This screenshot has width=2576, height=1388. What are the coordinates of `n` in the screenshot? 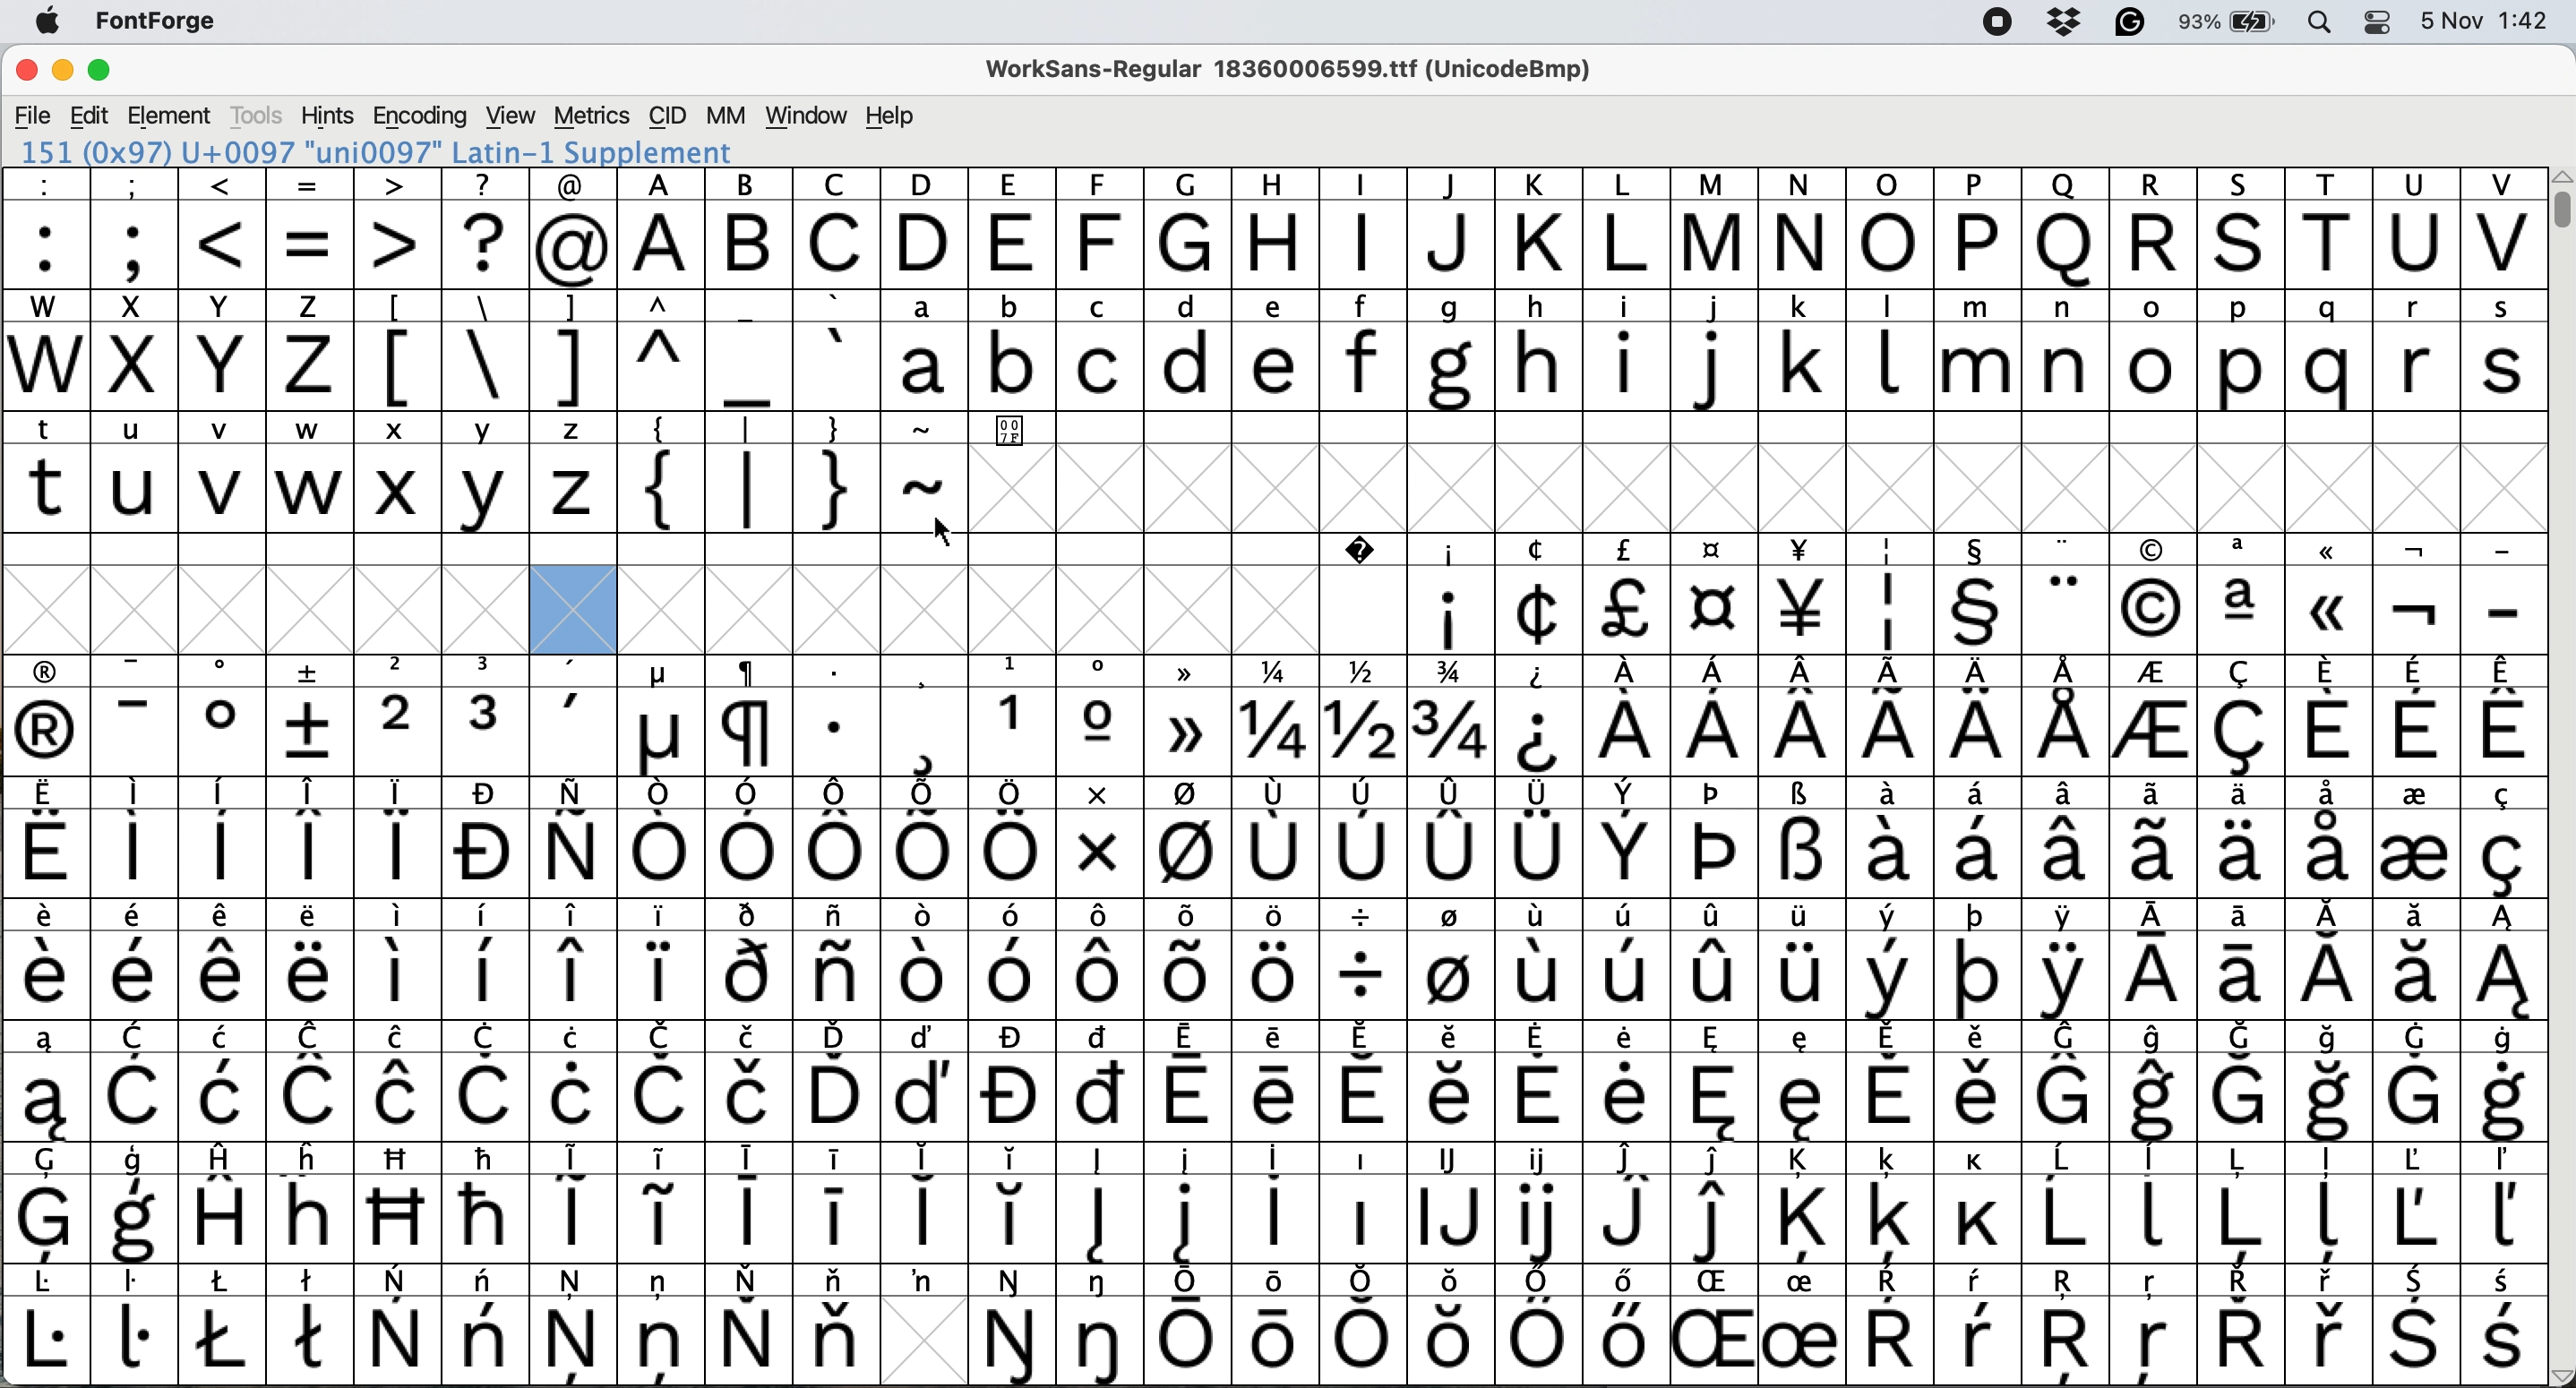 It's located at (2065, 349).